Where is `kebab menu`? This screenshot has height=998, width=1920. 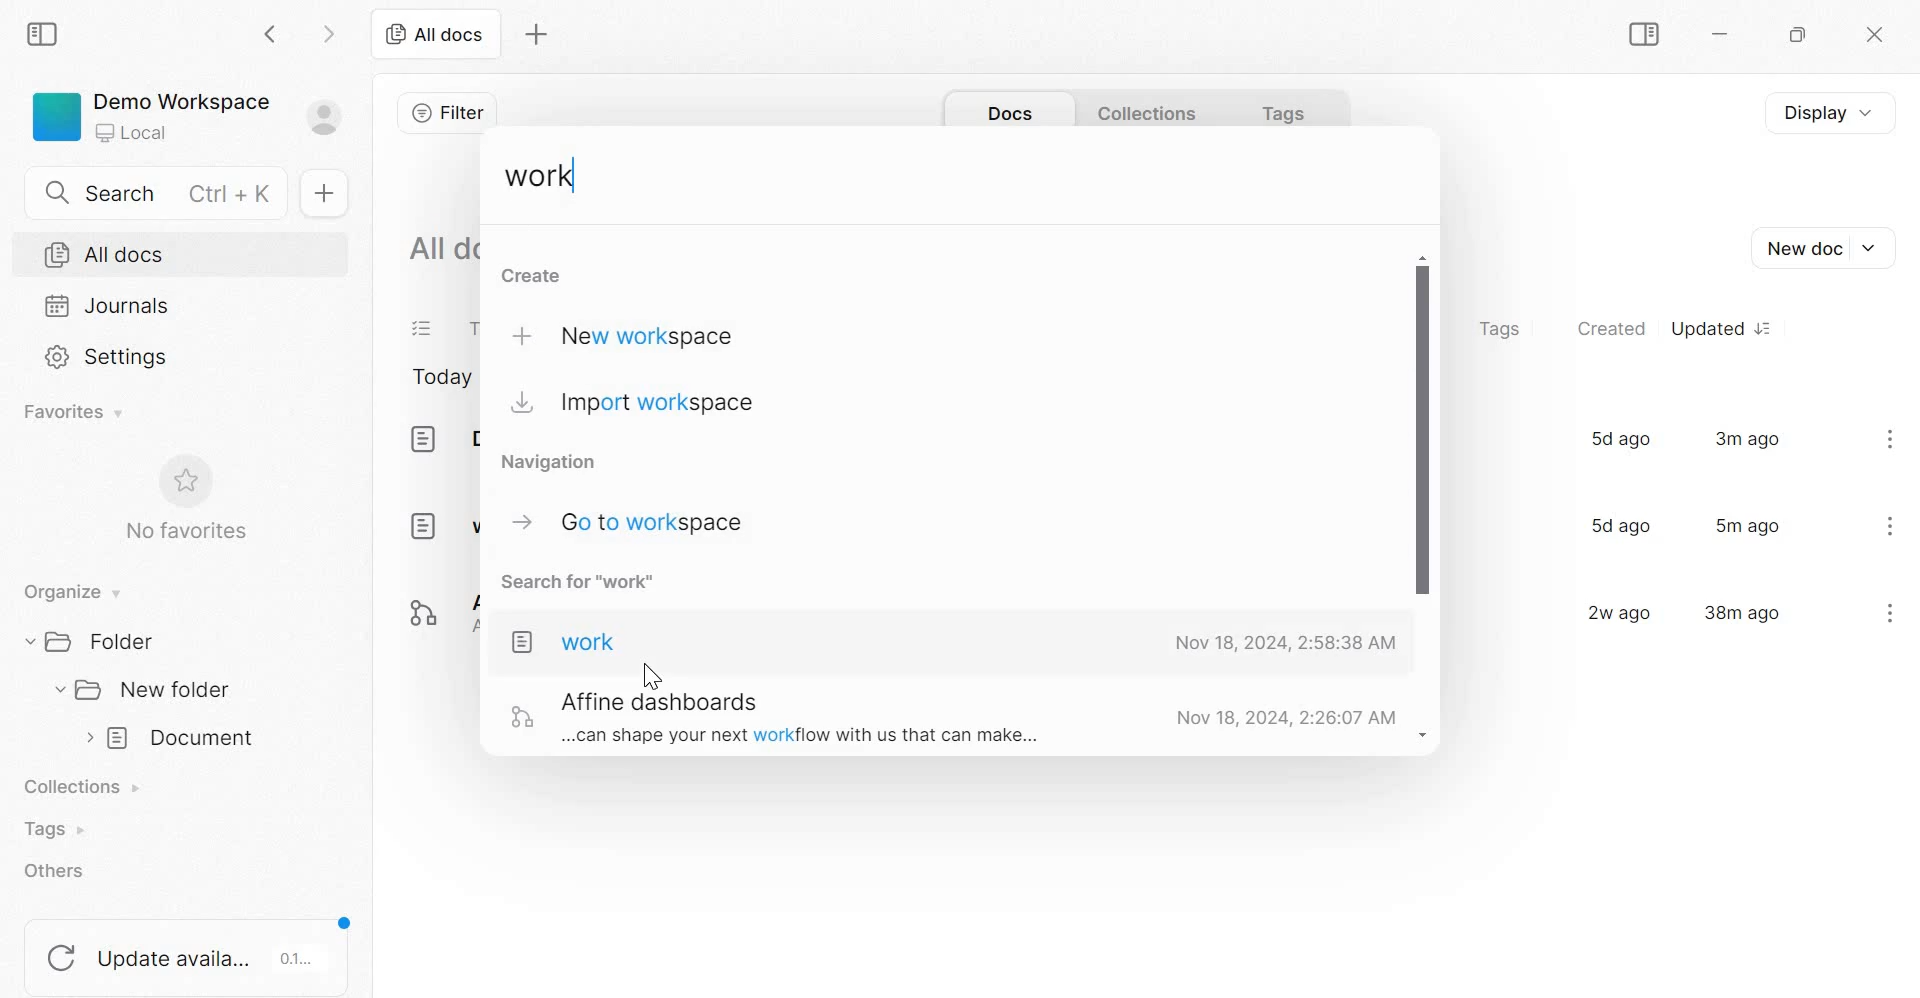
kebab menu is located at coordinates (1891, 526).